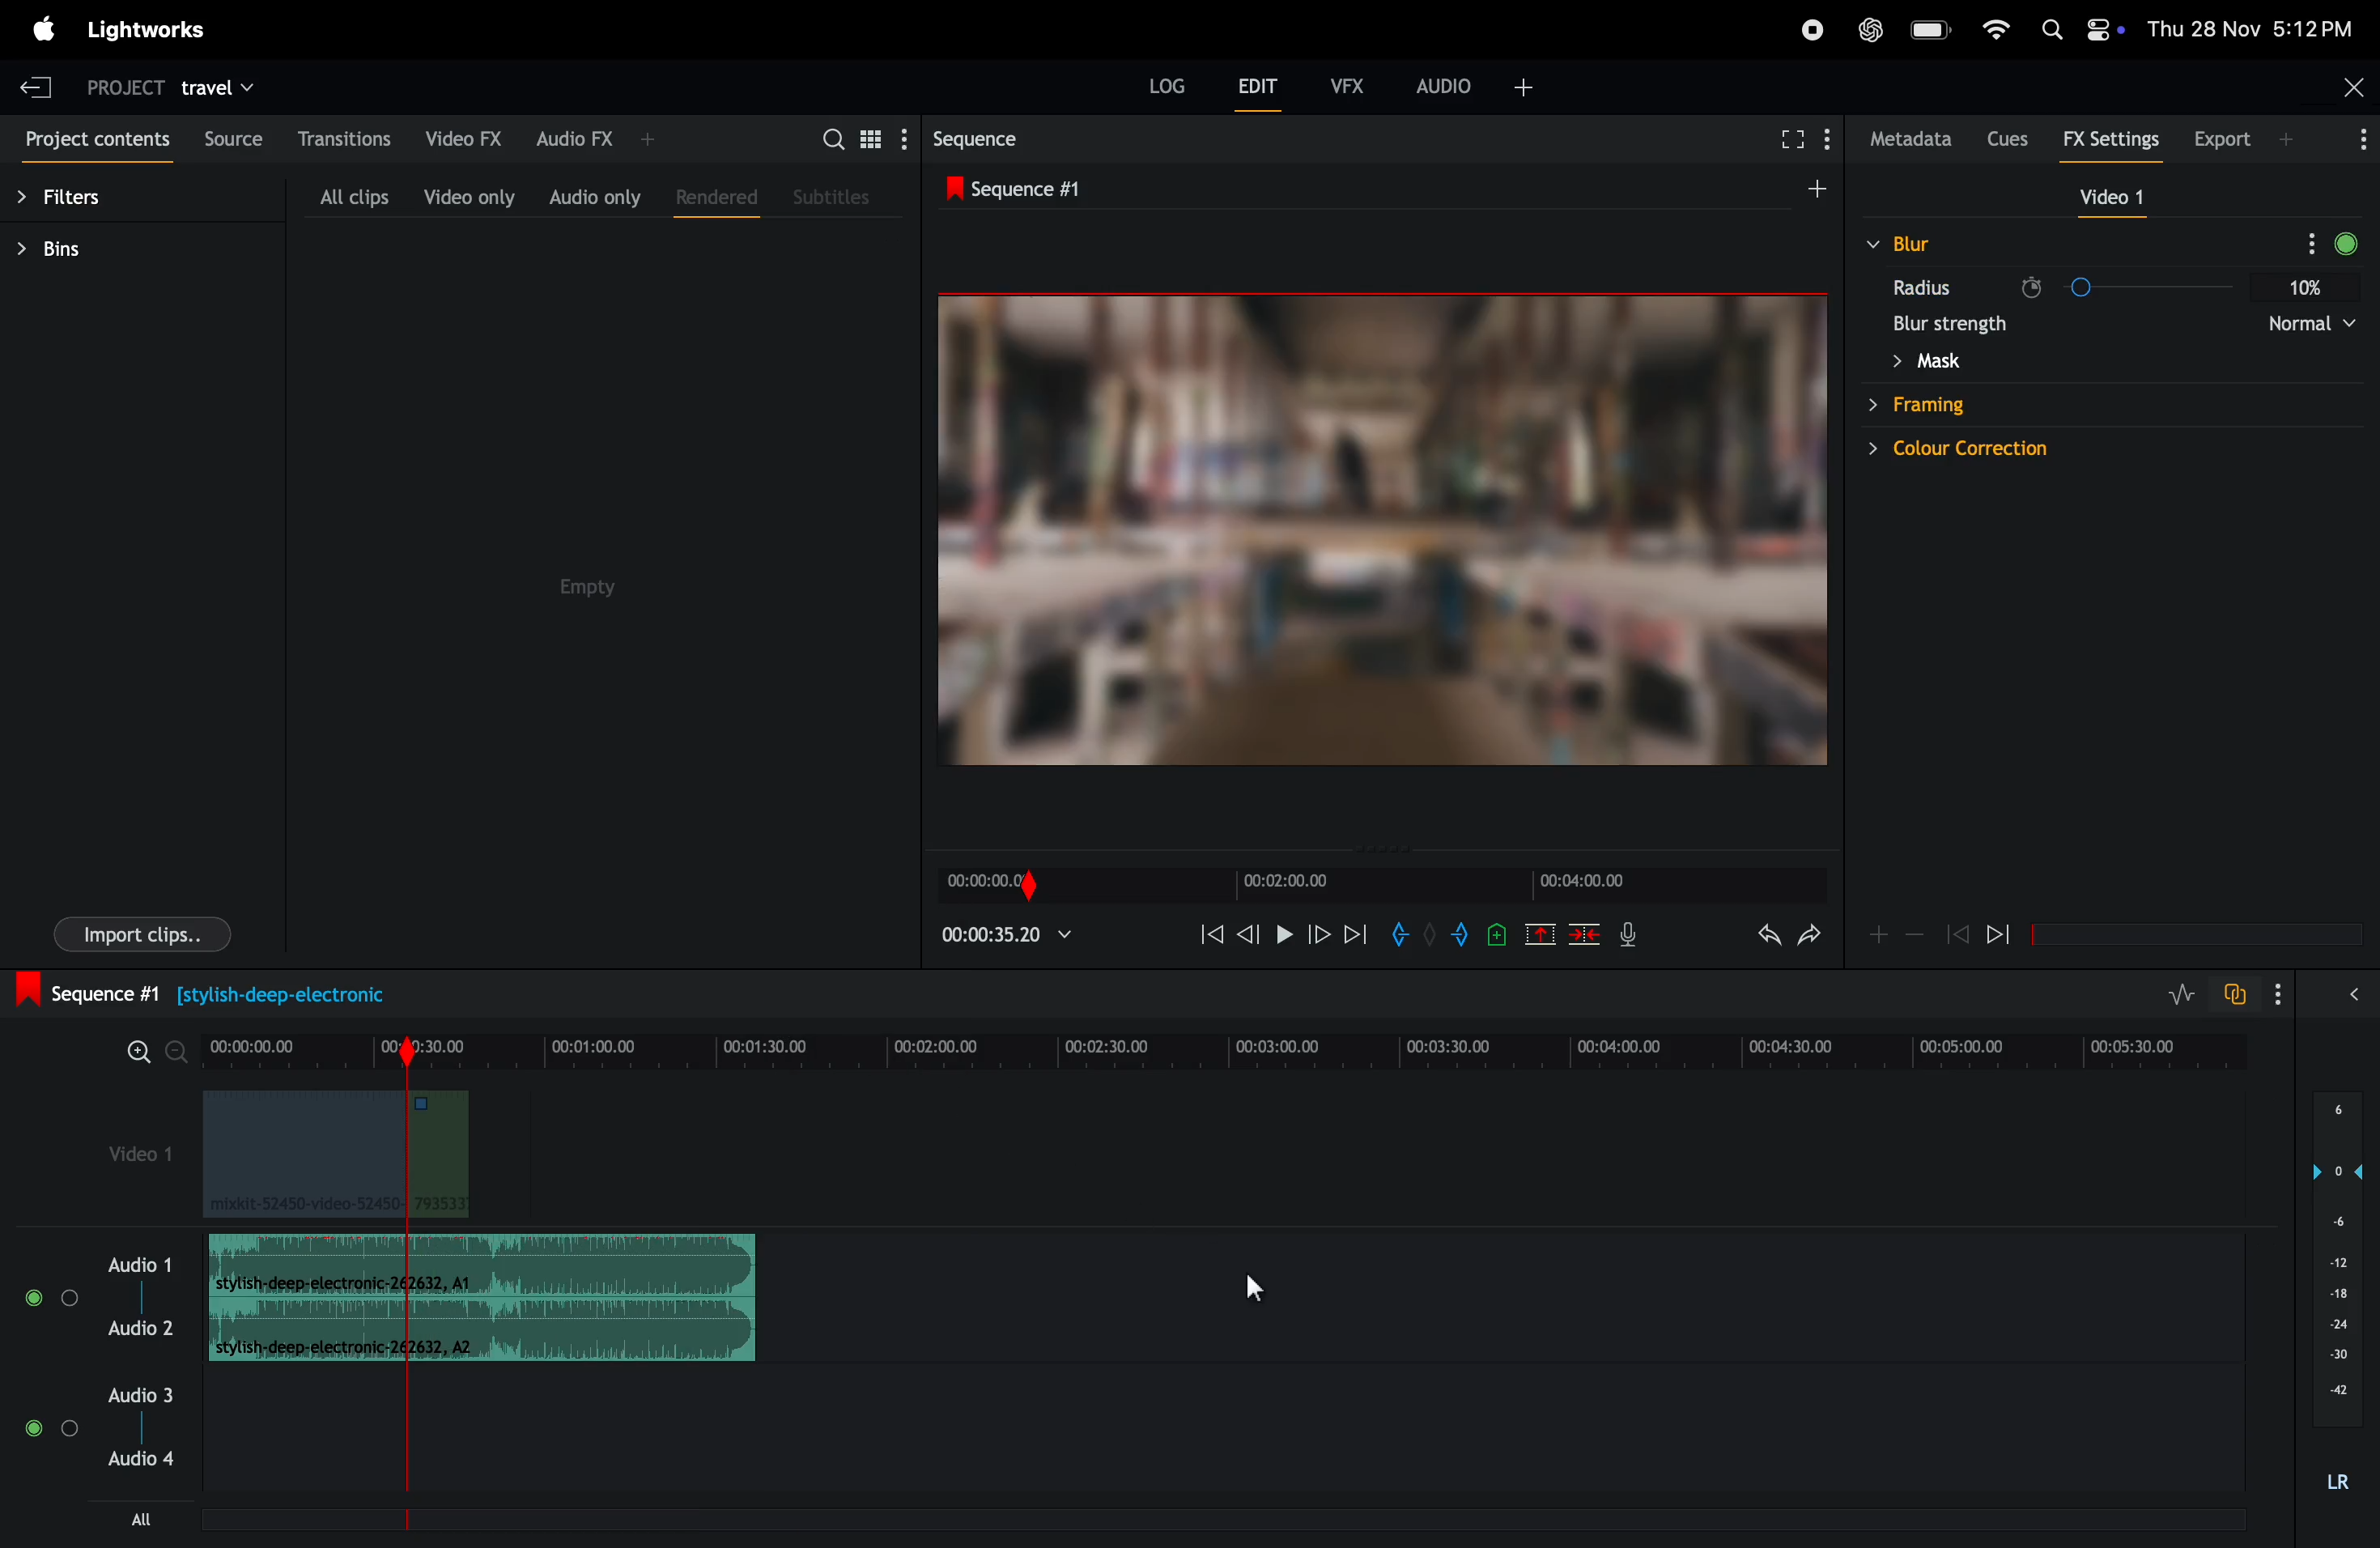 Image resolution: width=2380 pixels, height=1548 pixels. Describe the element at coordinates (1455, 937) in the screenshot. I see `add an out mark` at that location.